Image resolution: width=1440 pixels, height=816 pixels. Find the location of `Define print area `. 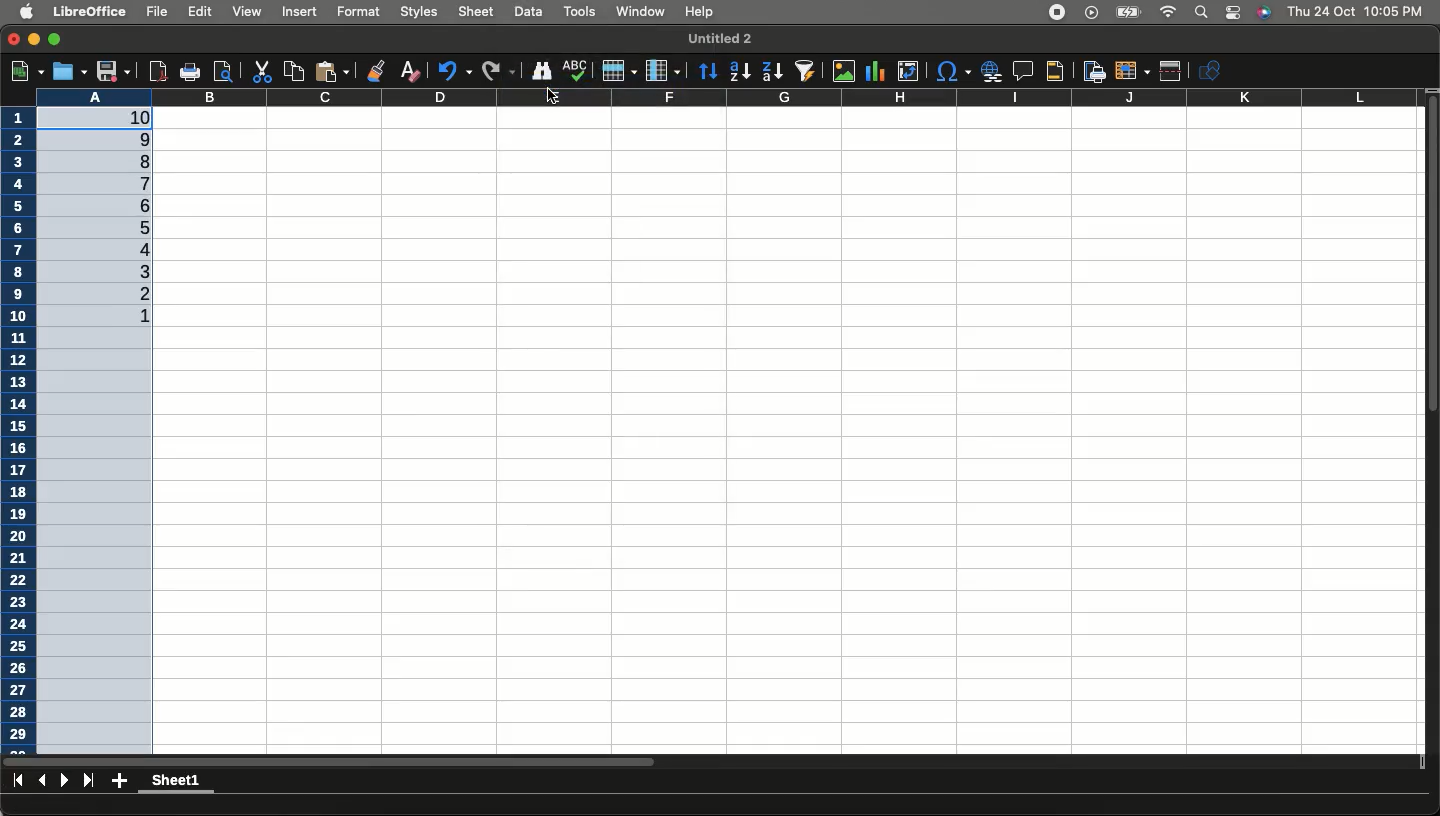

Define print area  is located at coordinates (1092, 70).